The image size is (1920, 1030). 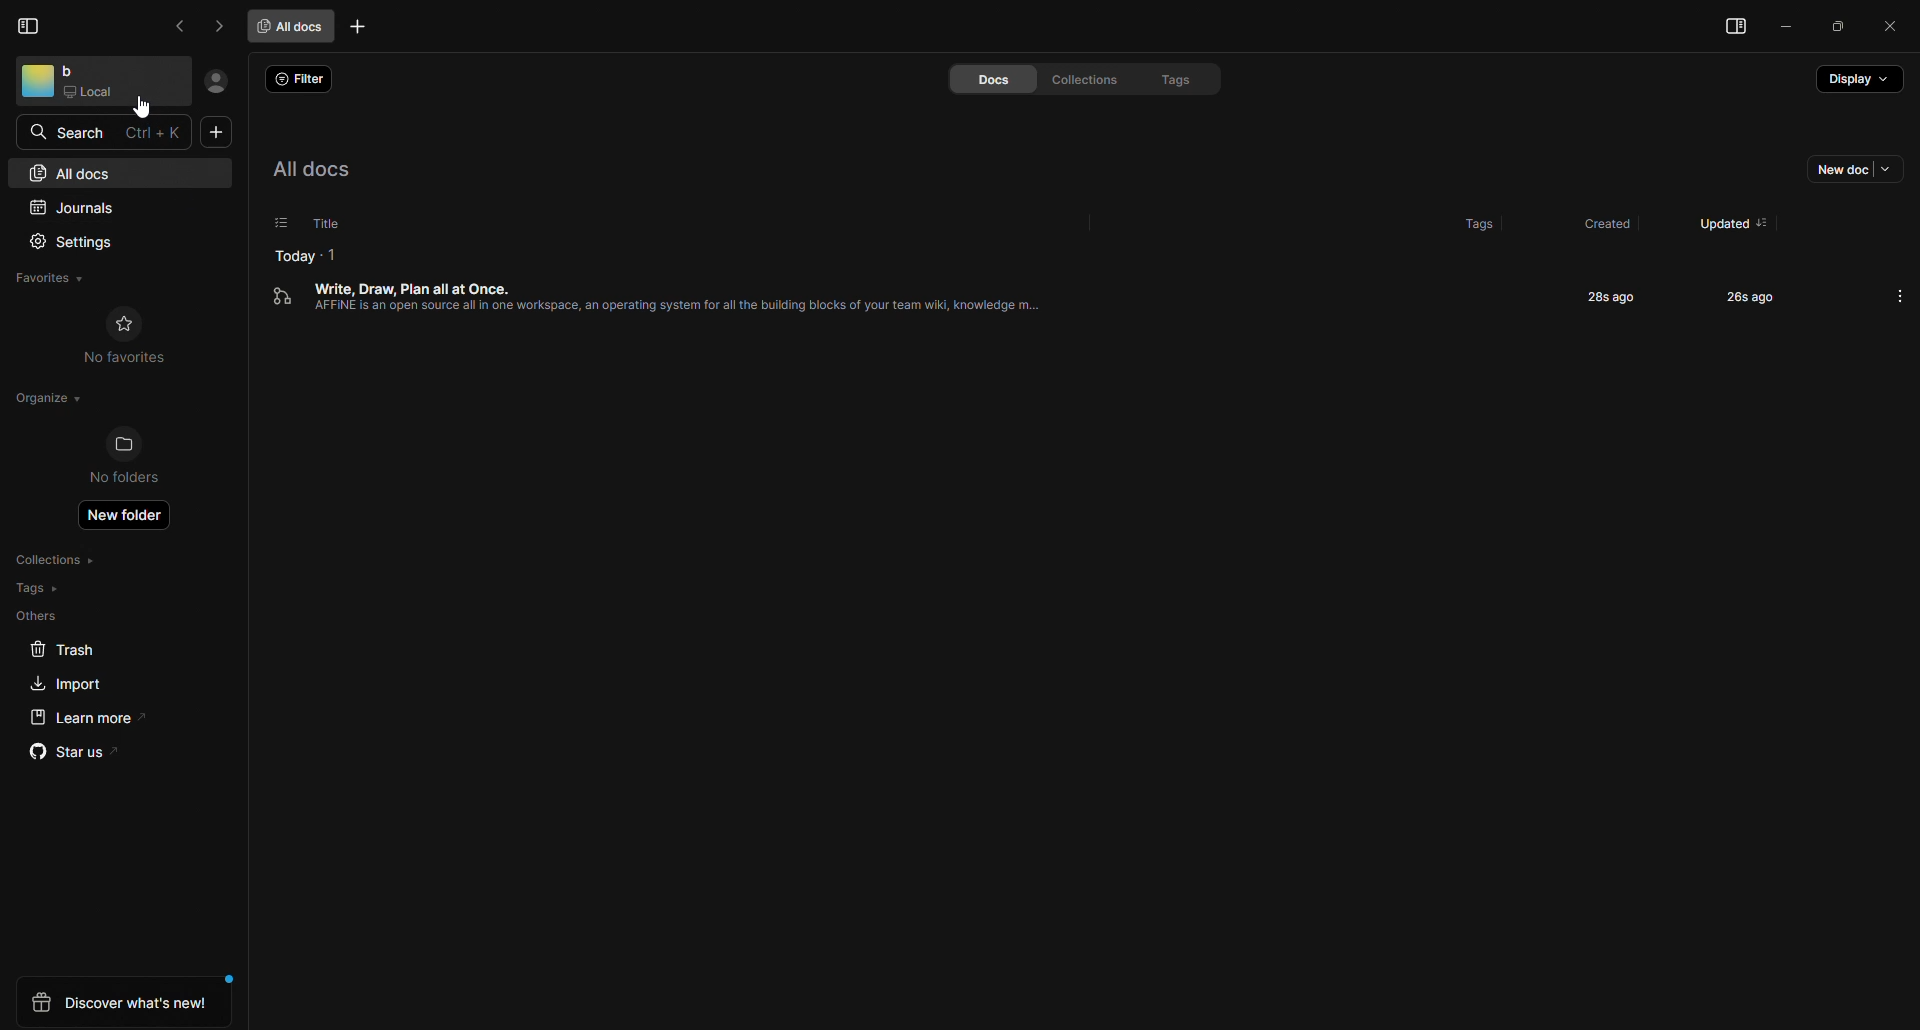 What do you see at coordinates (673, 311) in the screenshot?
I see `write draw pull` at bounding box center [673, 311].